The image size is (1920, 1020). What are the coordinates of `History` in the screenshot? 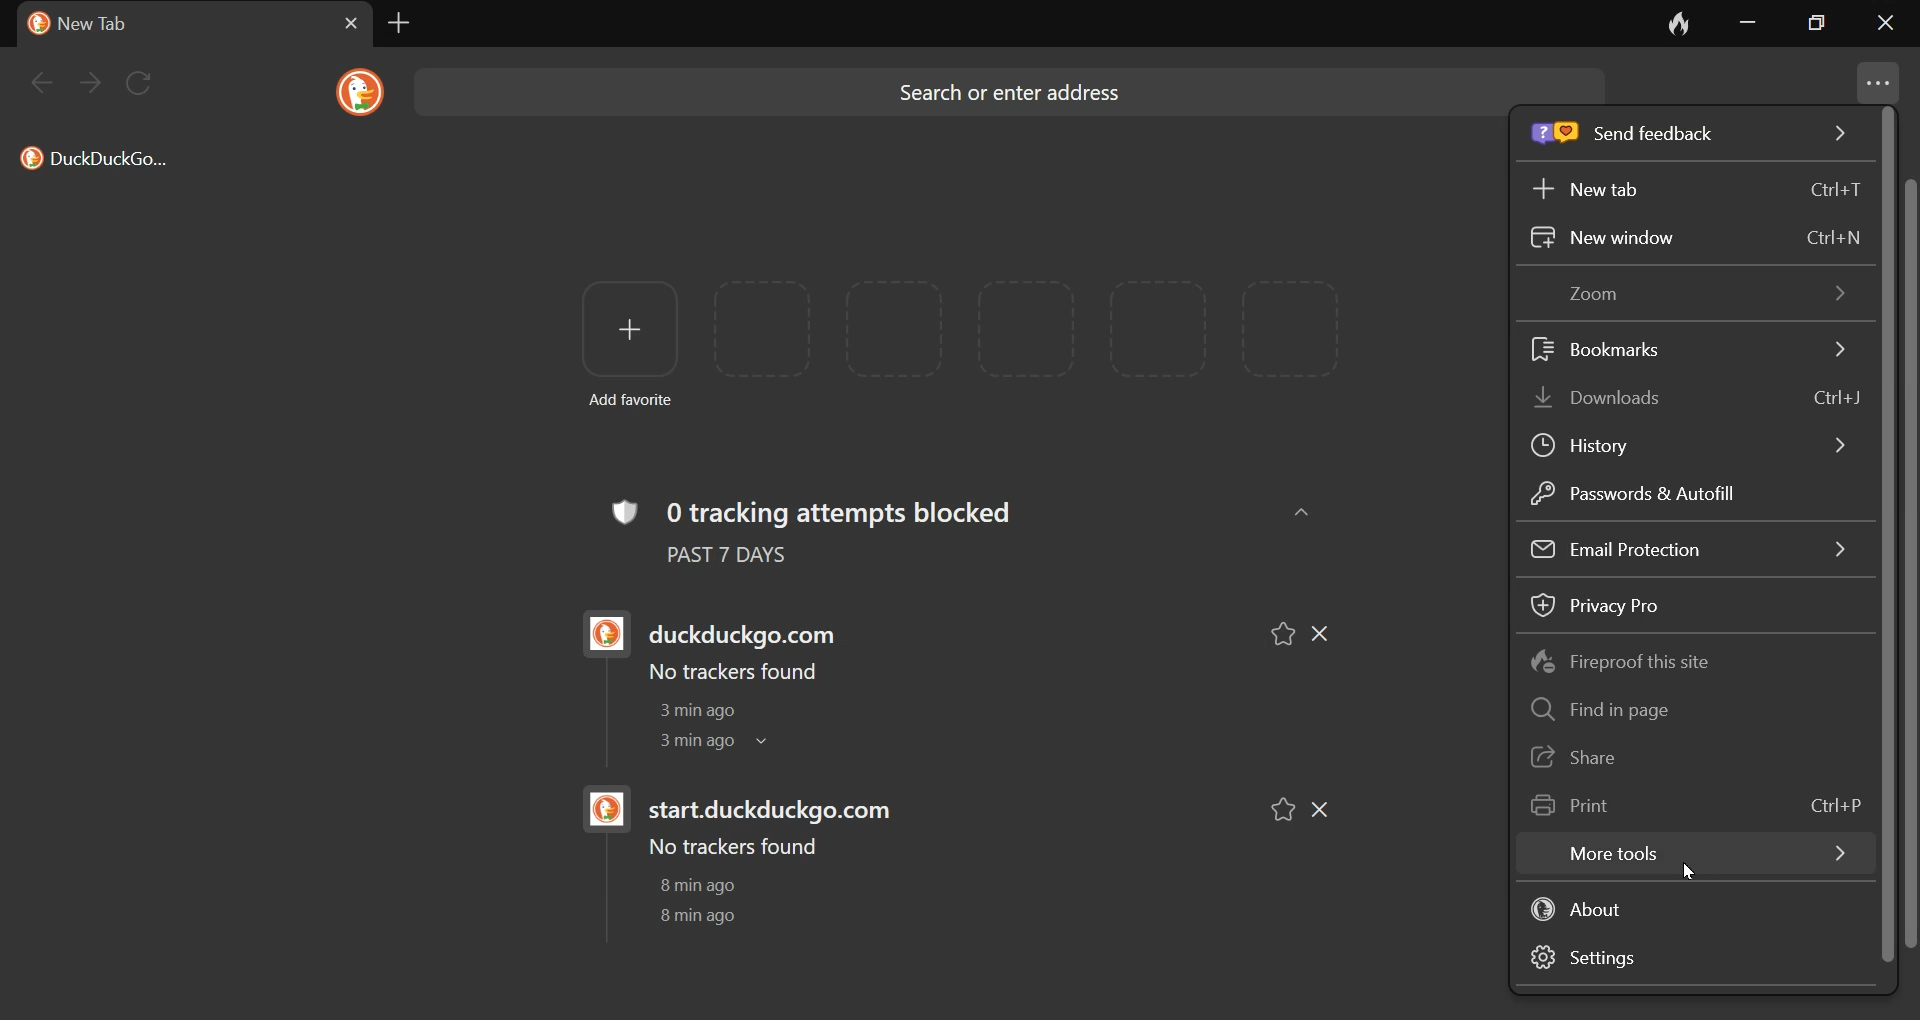 It's located at (1693, 441).